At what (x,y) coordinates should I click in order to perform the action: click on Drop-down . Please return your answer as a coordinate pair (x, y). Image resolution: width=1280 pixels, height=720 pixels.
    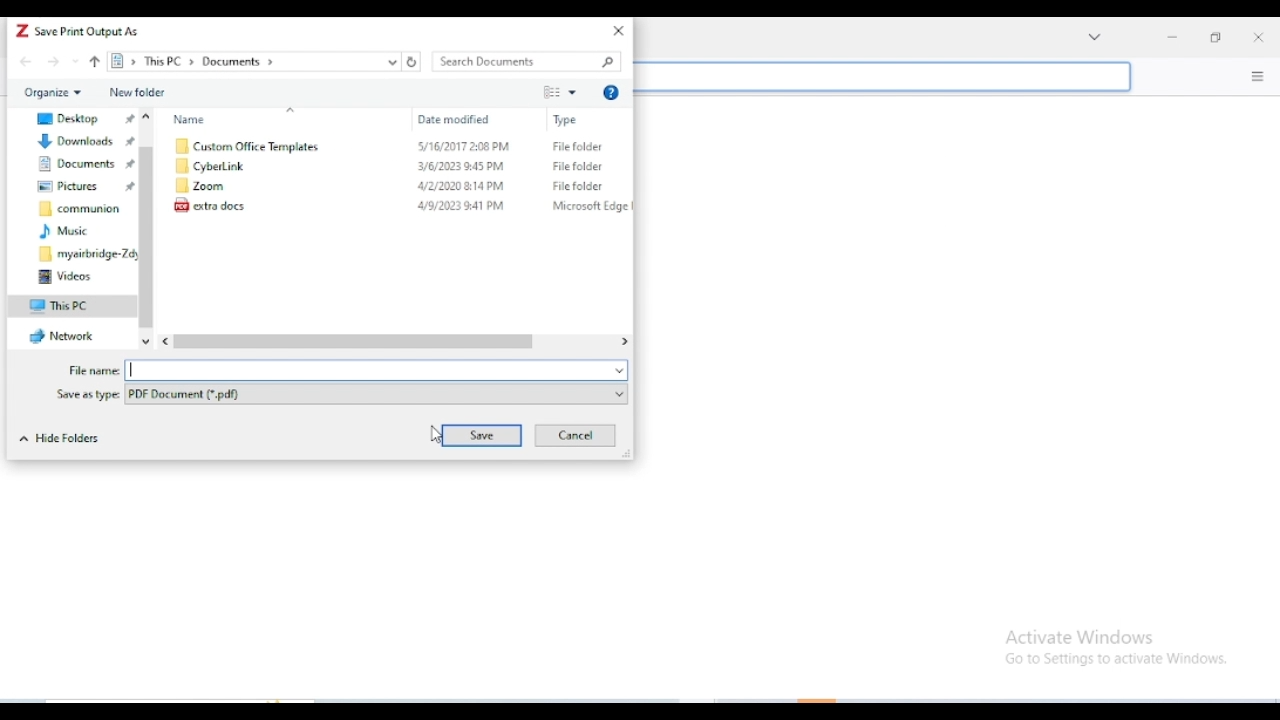
    Looking at the image, I should click on (1096, 38).